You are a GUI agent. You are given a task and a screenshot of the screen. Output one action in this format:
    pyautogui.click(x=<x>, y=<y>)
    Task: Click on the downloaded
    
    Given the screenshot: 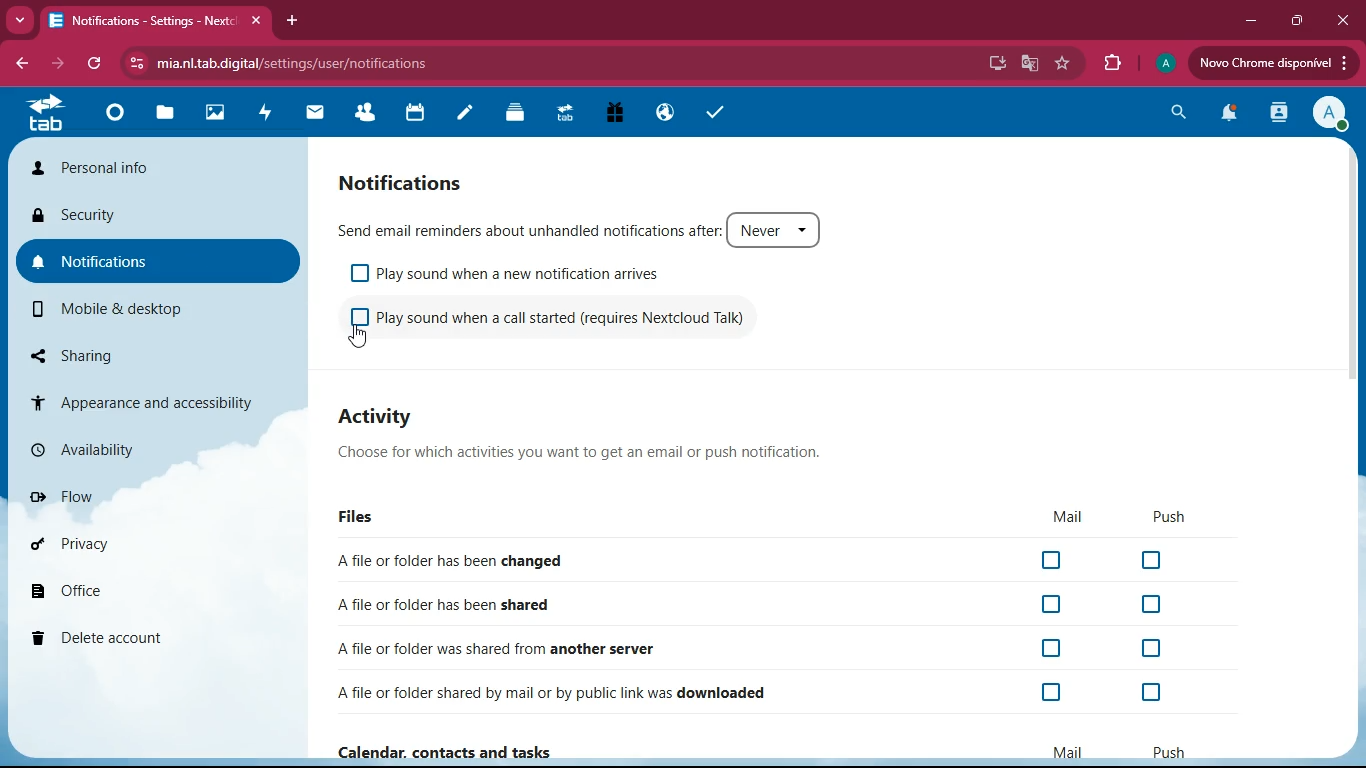 What is the action you would take?
    pyautogui.click(x=562, y=690)
    